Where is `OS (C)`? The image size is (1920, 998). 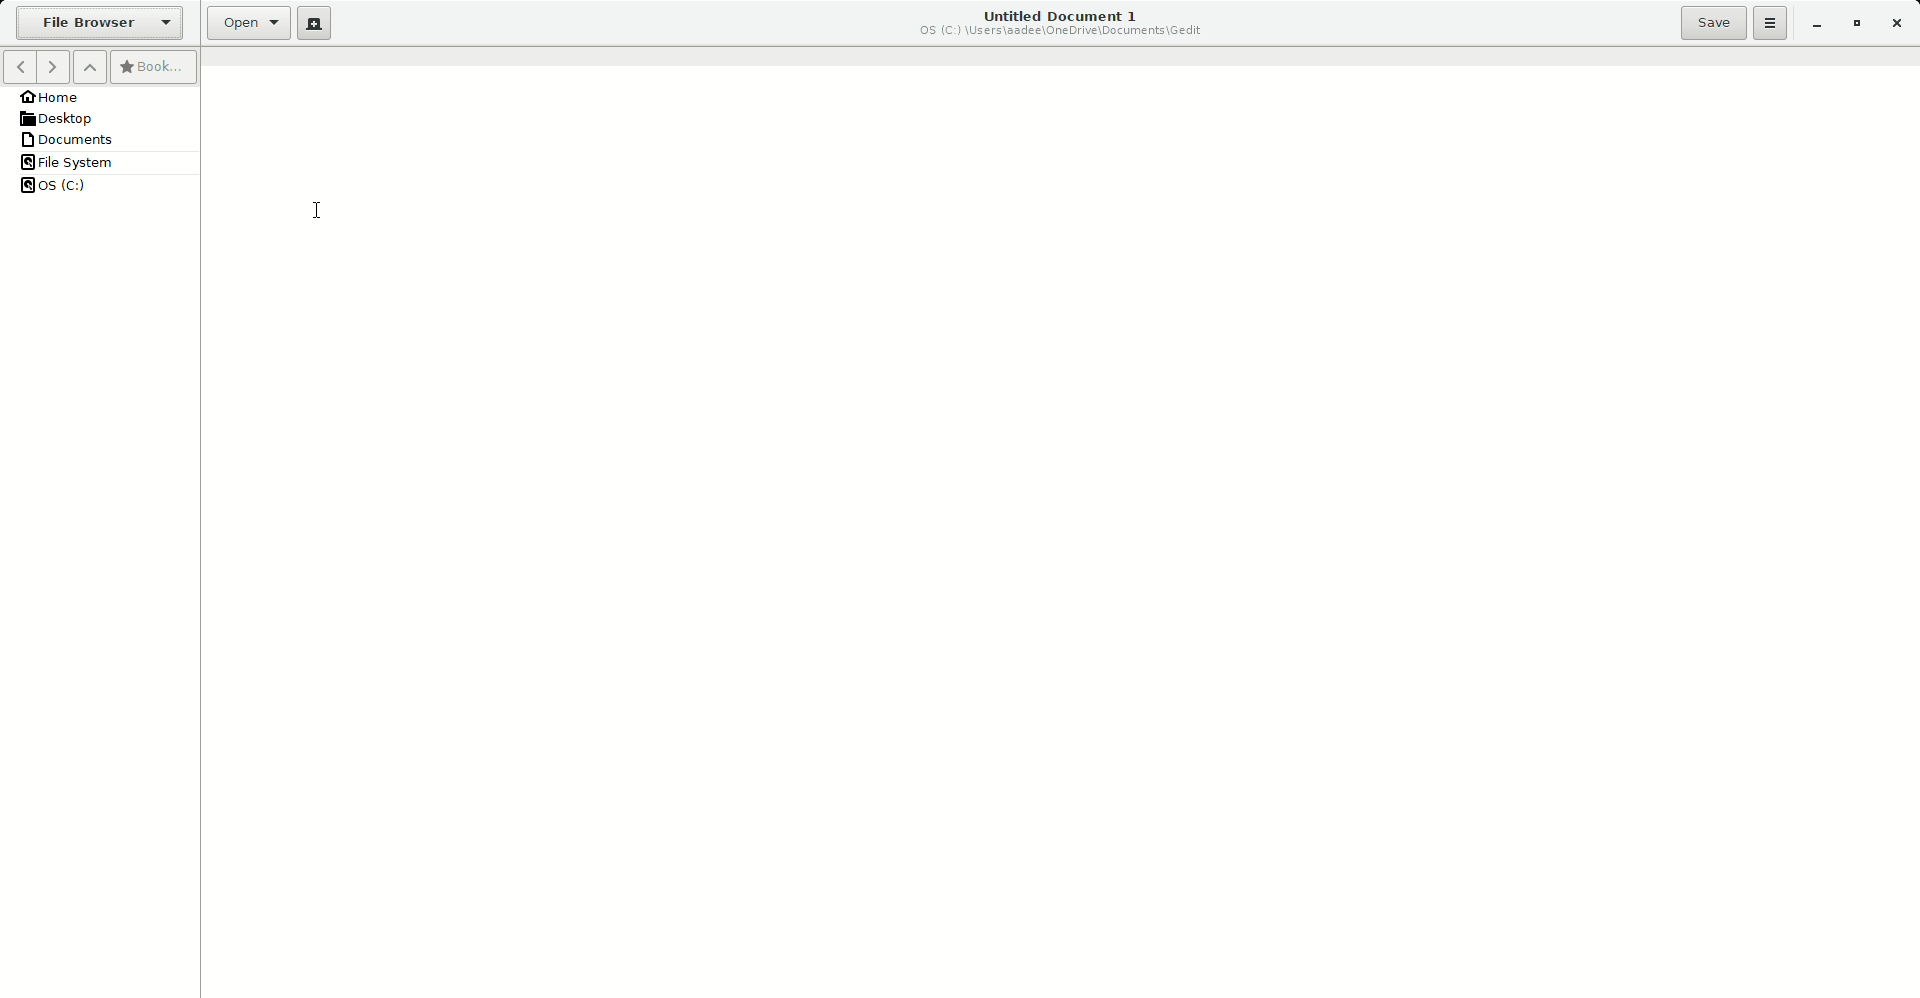 OS (C) is located at coordinates (66, 185).